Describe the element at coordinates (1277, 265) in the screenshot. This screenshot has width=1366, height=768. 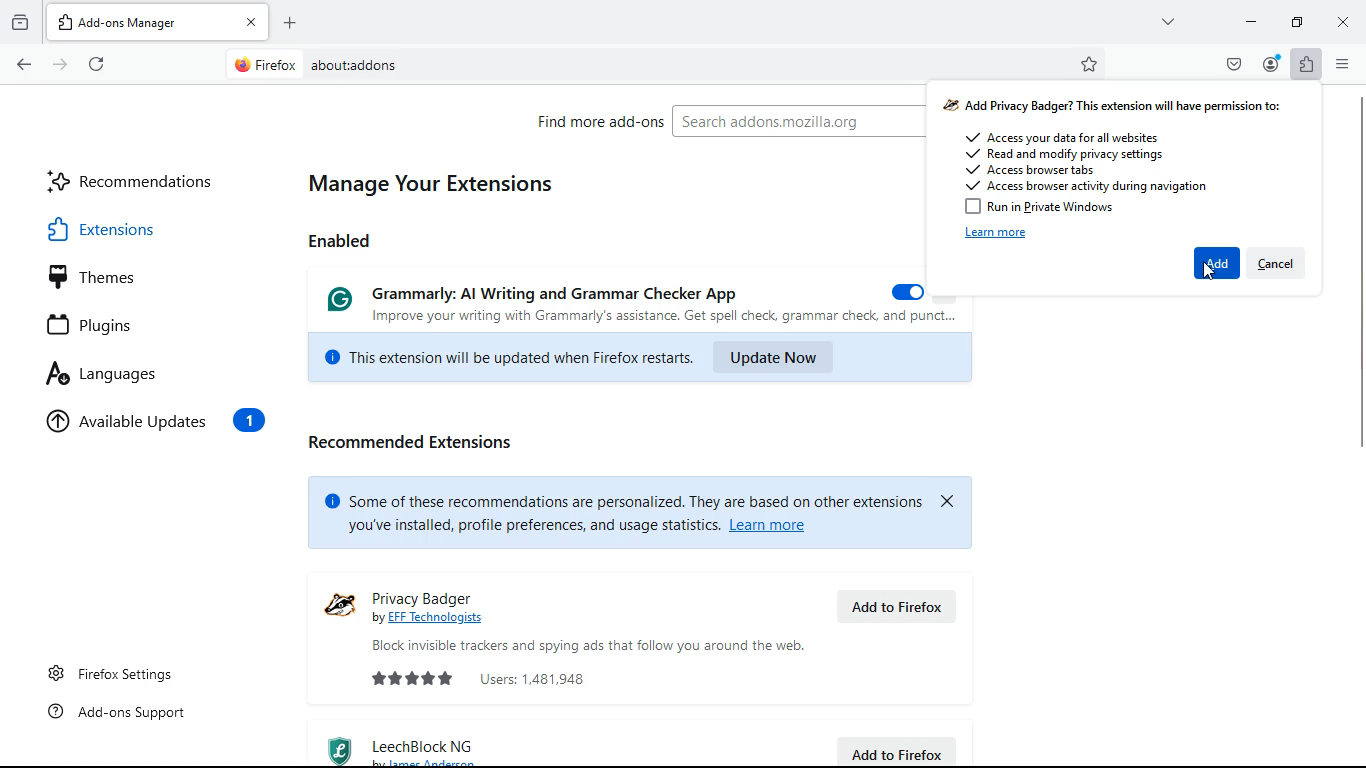
I see `cancel` at that location.